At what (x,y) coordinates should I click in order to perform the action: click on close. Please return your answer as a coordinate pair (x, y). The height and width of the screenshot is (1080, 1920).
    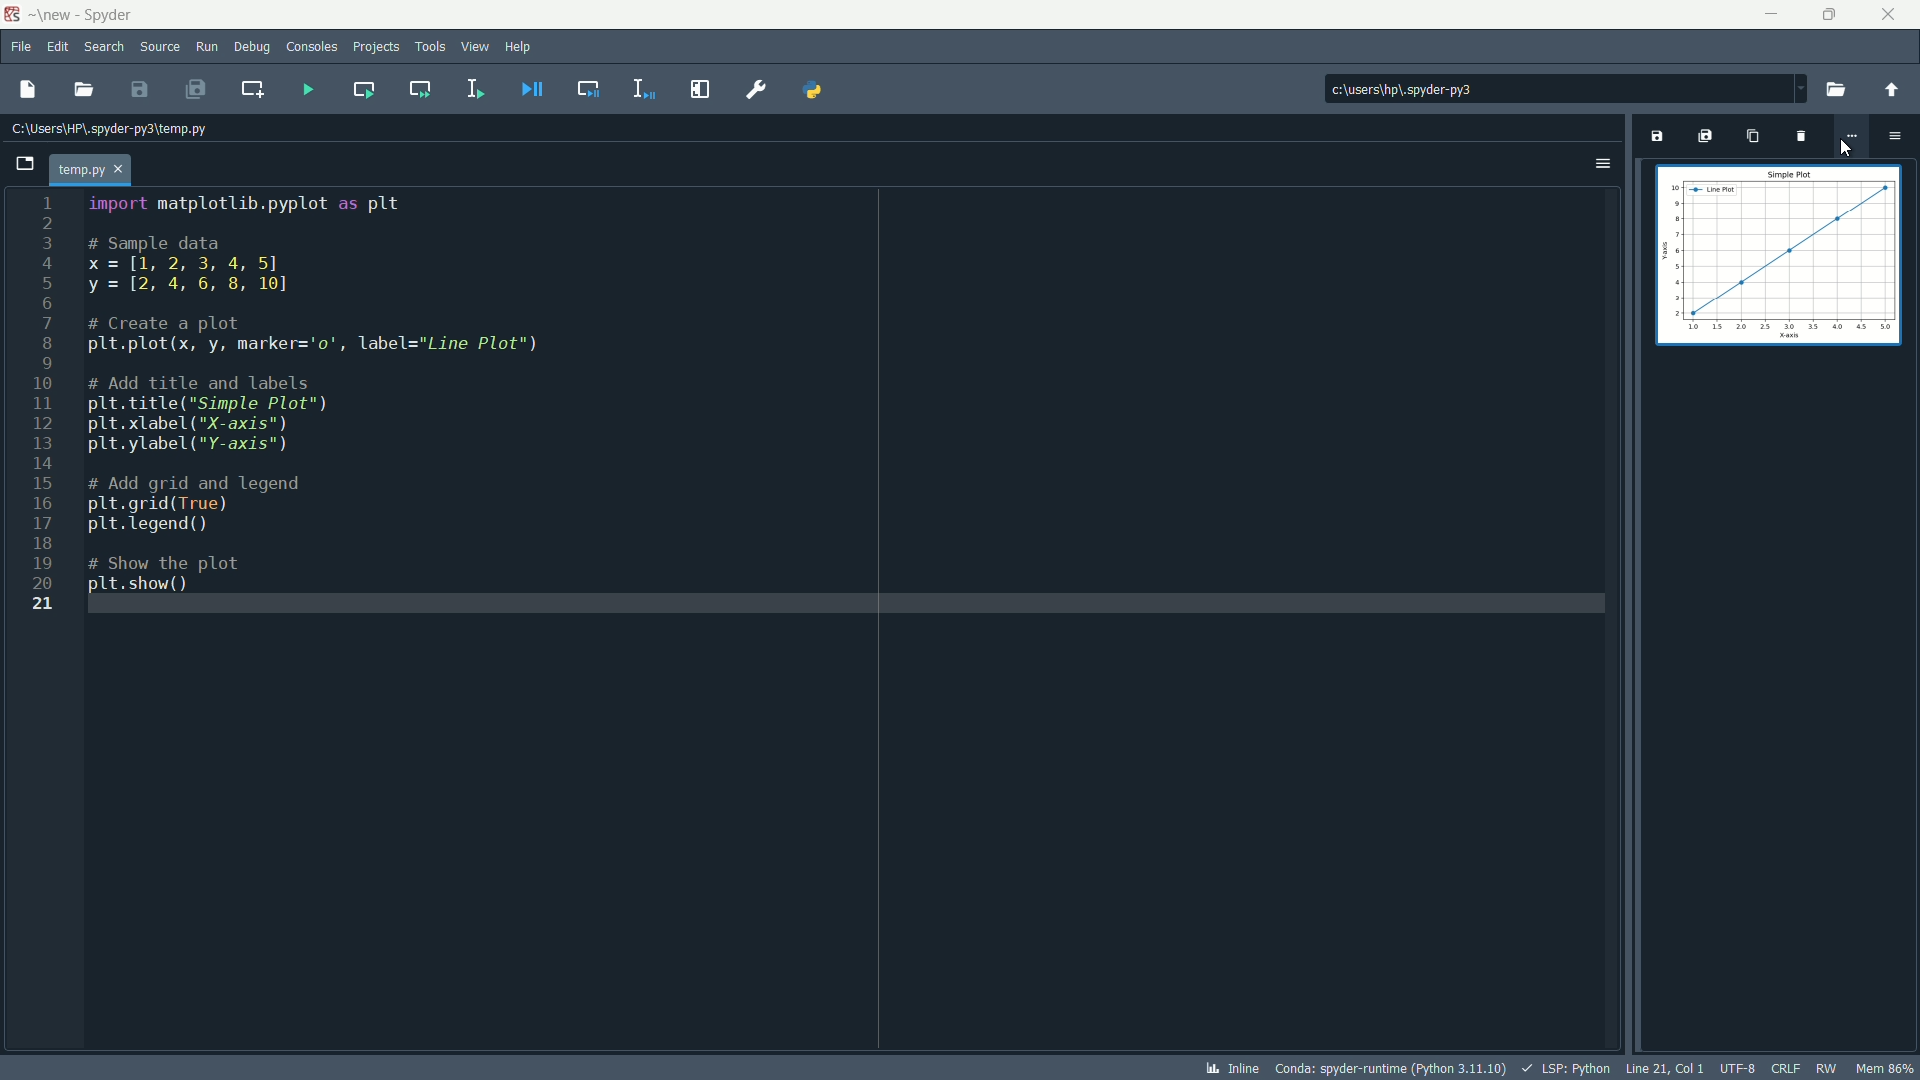
    Looking at the image, I should click on (1890, 13).